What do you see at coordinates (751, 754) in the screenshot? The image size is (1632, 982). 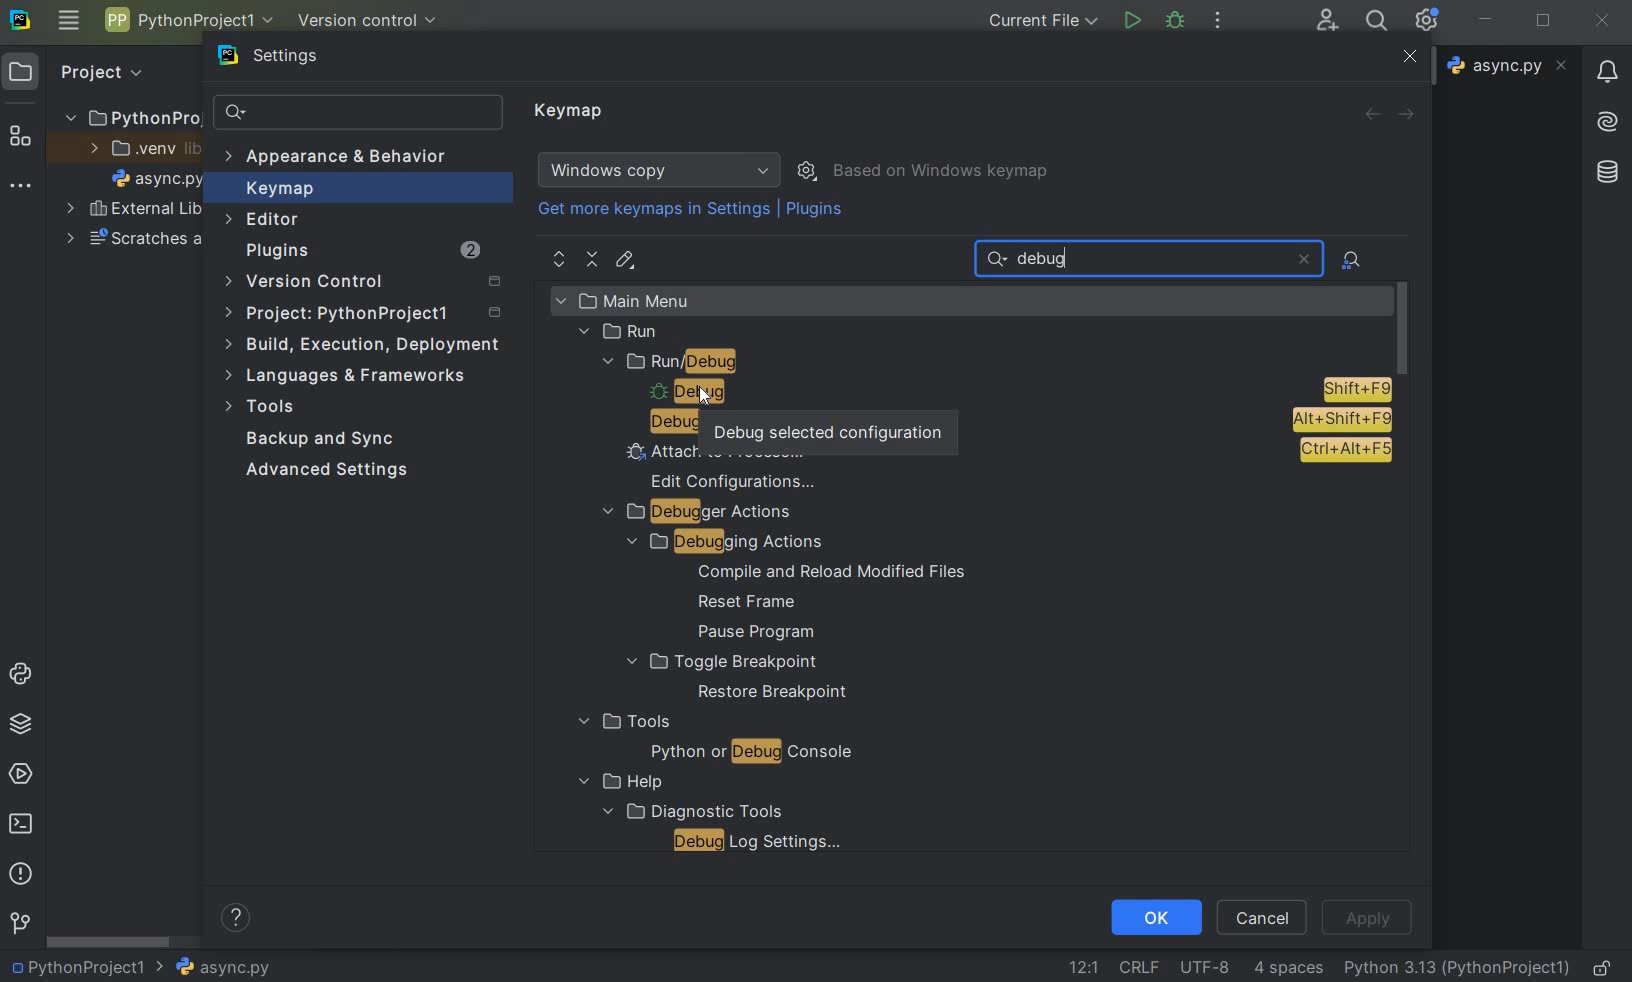 I see `python or debug console` at bounding box center [751, 754].